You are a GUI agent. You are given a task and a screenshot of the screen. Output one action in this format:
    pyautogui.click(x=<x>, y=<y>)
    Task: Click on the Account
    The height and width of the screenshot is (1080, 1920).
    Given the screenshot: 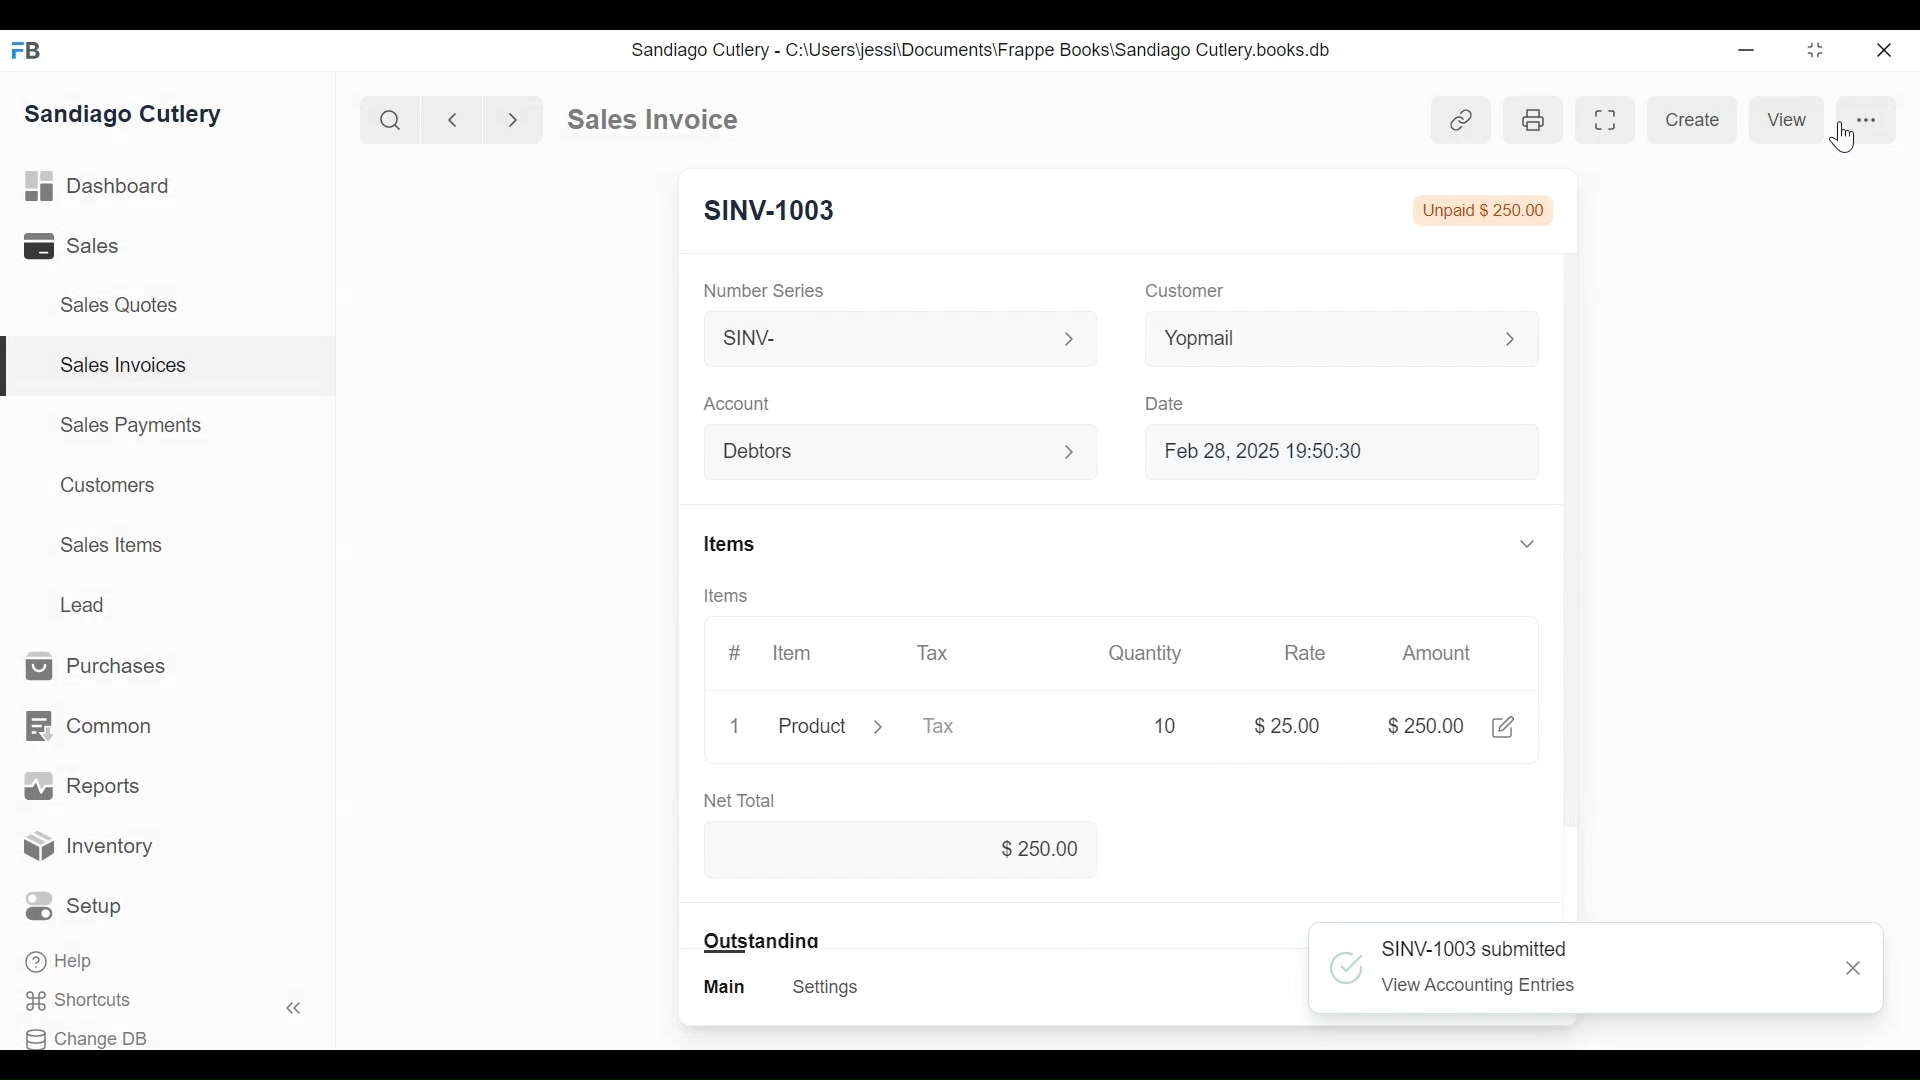 What is the action you would take?
    pyautogui.click(x=738, y=403)
    